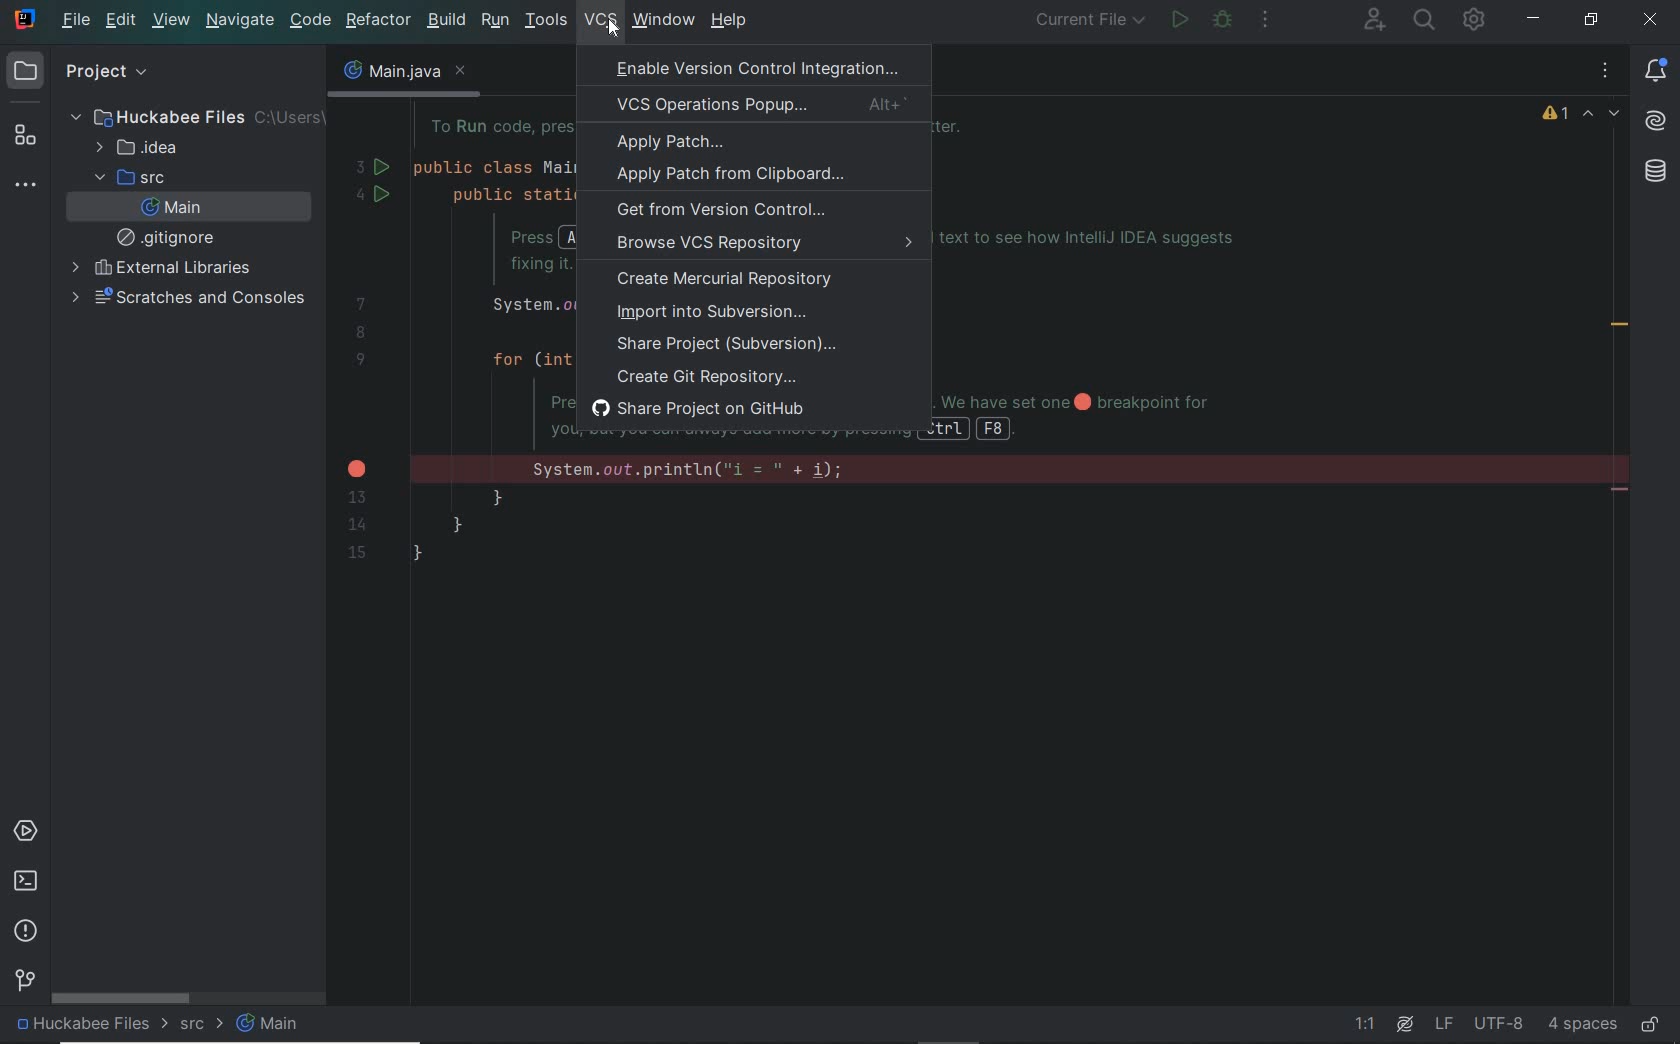 This screenshot has width=1680, height=1044. Describe the element at coordinates (736, 345) in the screenshot. I see `share project (subversion)` at that location.